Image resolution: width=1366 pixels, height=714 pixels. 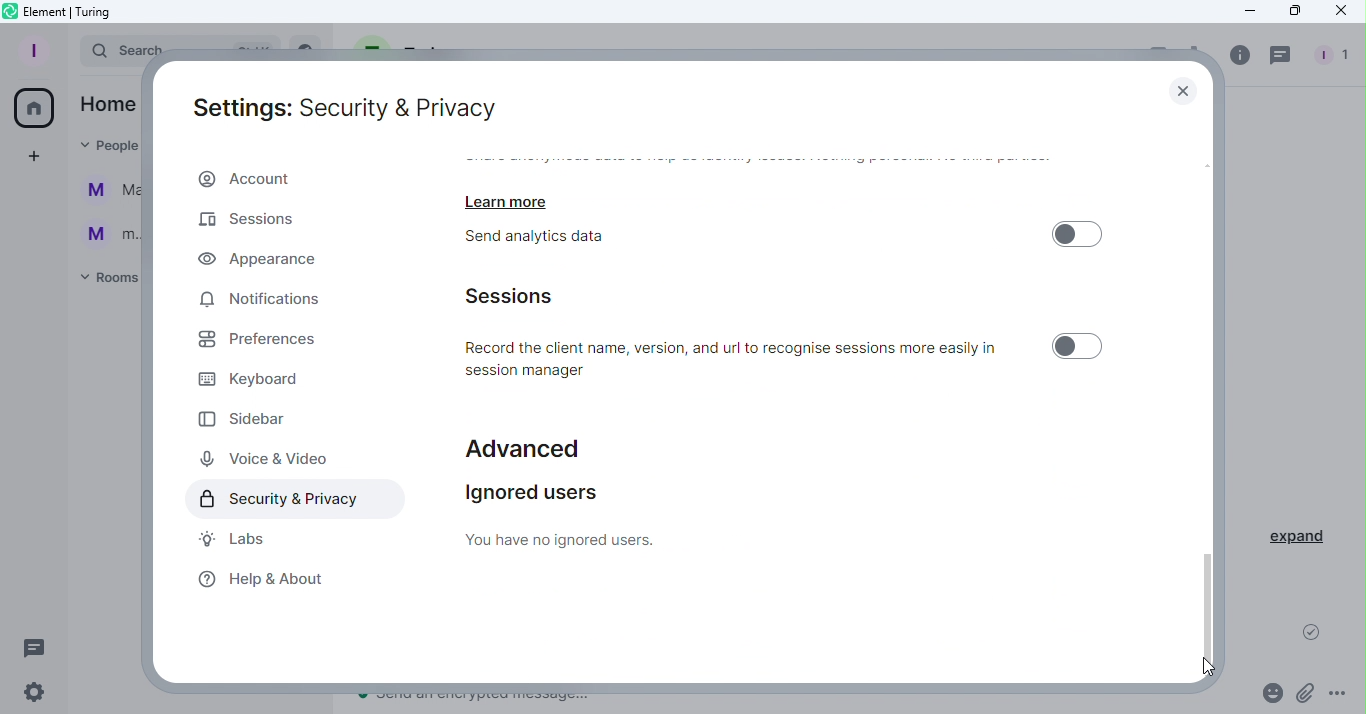 What do you see at coordinates (107, 193) in the screenshot?
I see `Martina Tornello` at bounding box center [107, 193].